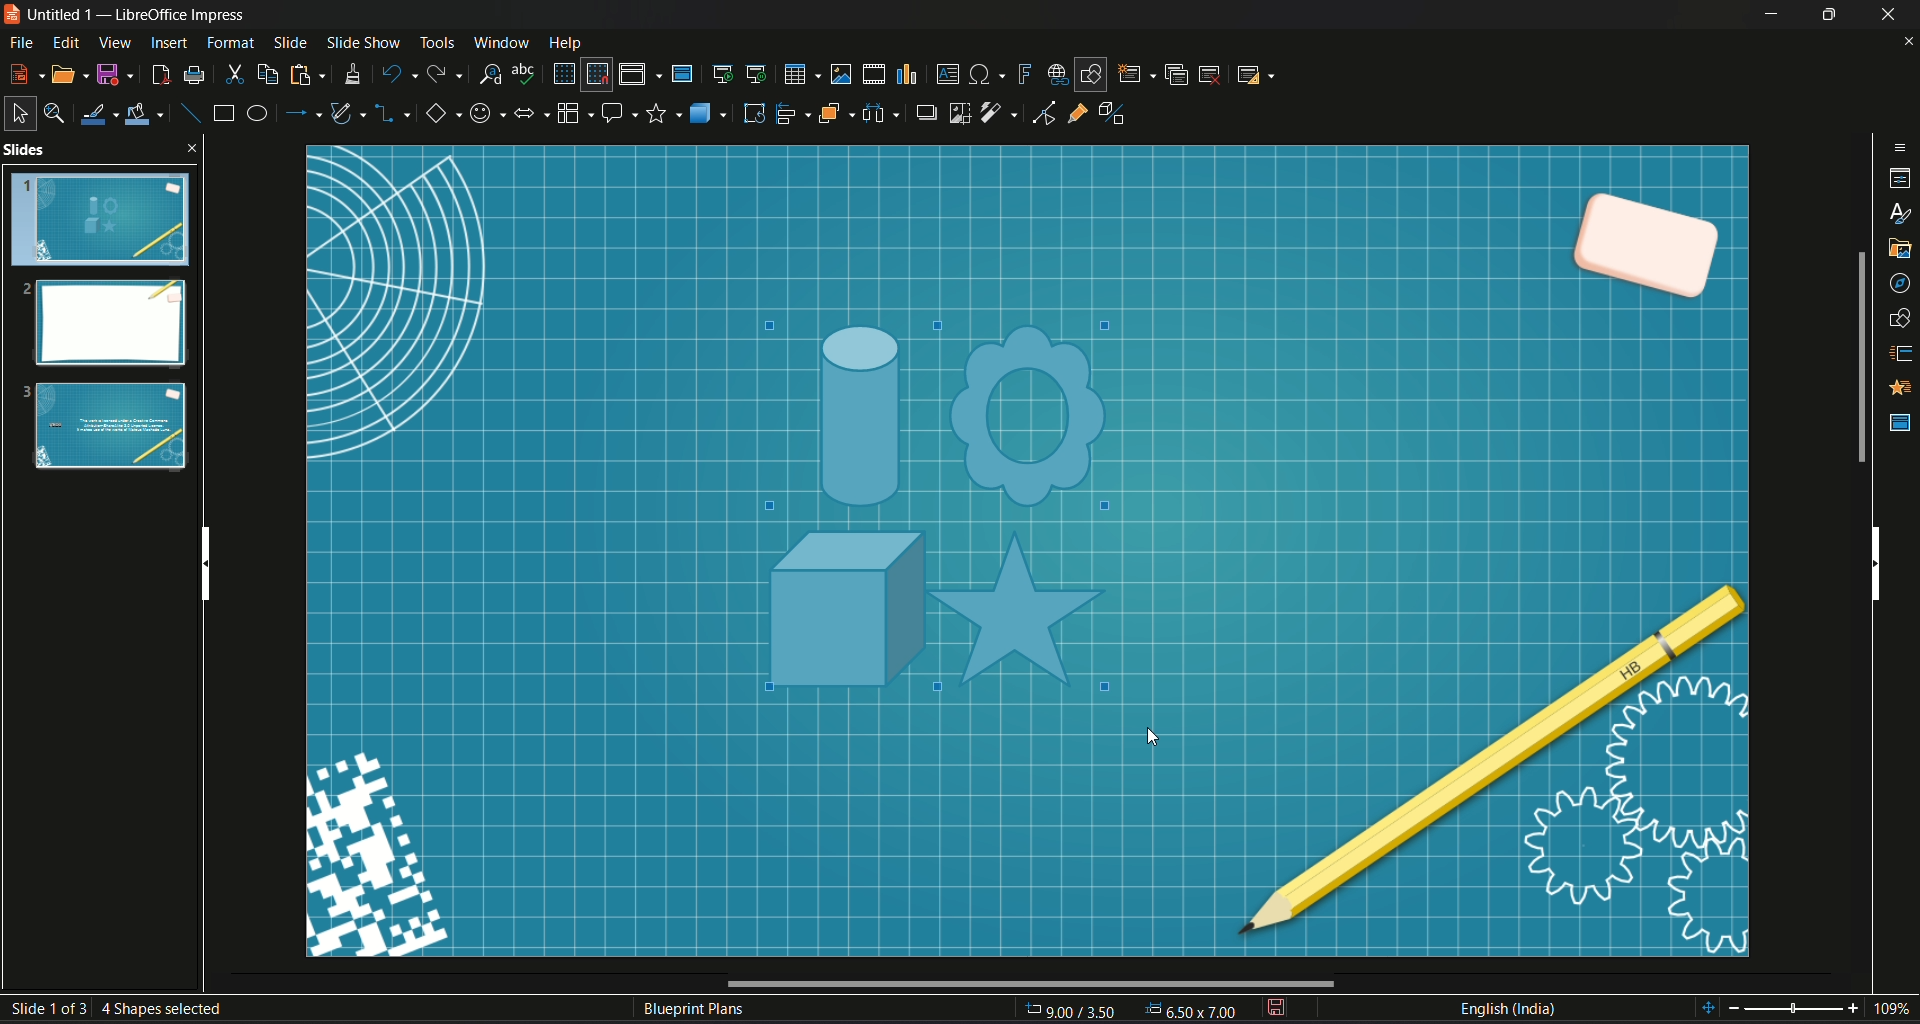 The width and height of the screenshot is (1920, 1024). What do you see at coordinates (231, 43) in the screenshot?
I see `Format` at bounding box center [231, 43].